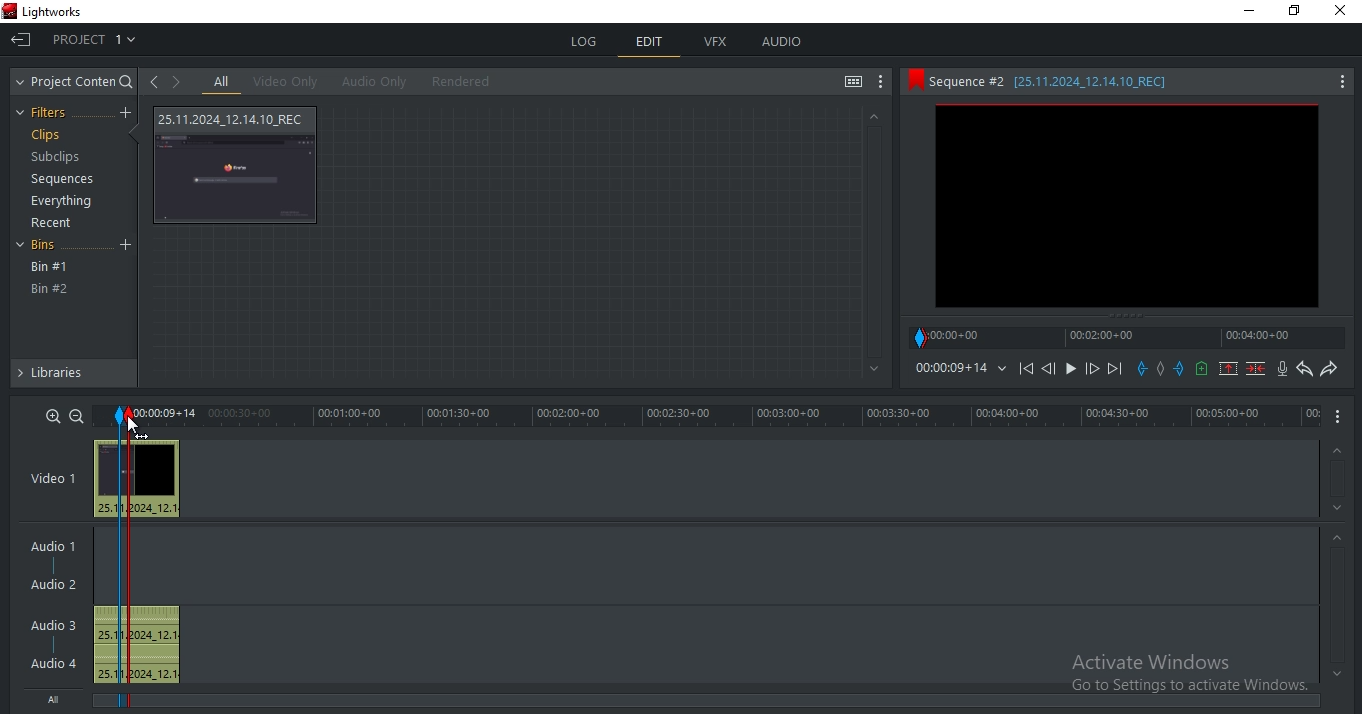 The width and height of the screenshot is (1362, 714). I want to click on rendered, so click(461, 81).